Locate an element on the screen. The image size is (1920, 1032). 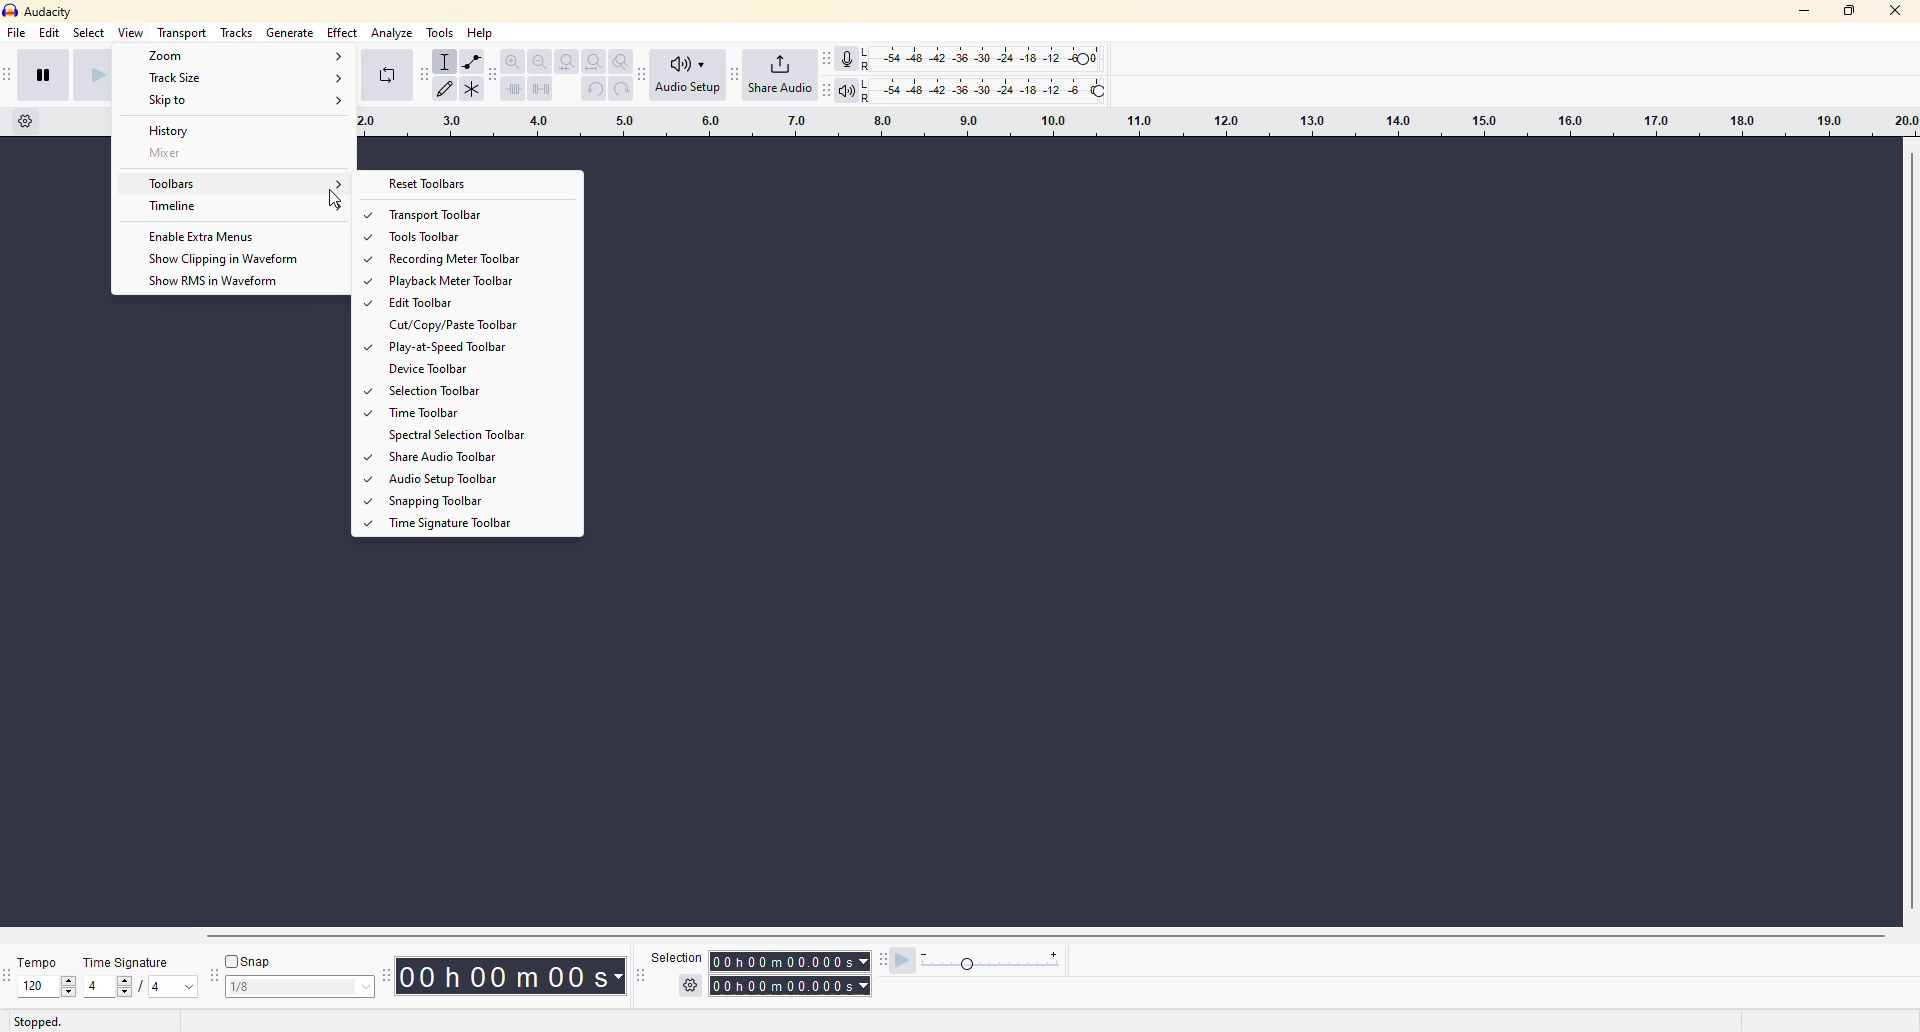
Enable Extra Menus is located at coordinates (204, 237).